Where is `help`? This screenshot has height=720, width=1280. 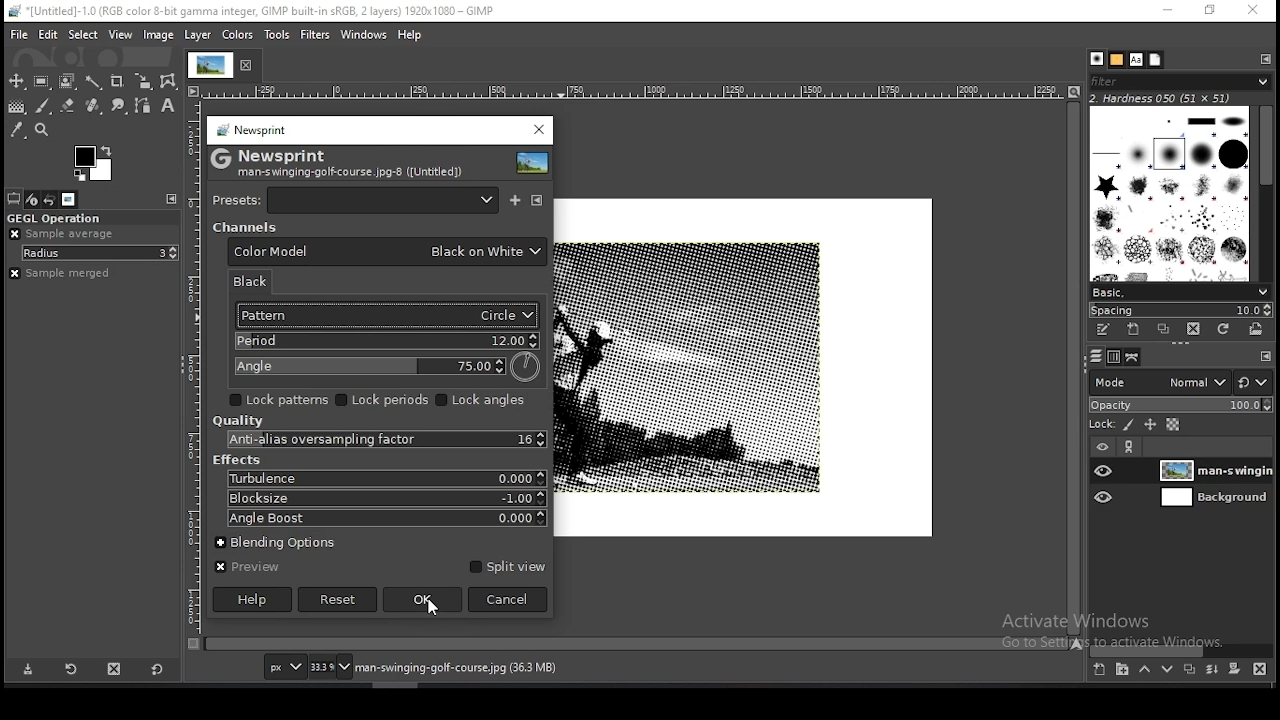 help is located at coordinates (409, 36).